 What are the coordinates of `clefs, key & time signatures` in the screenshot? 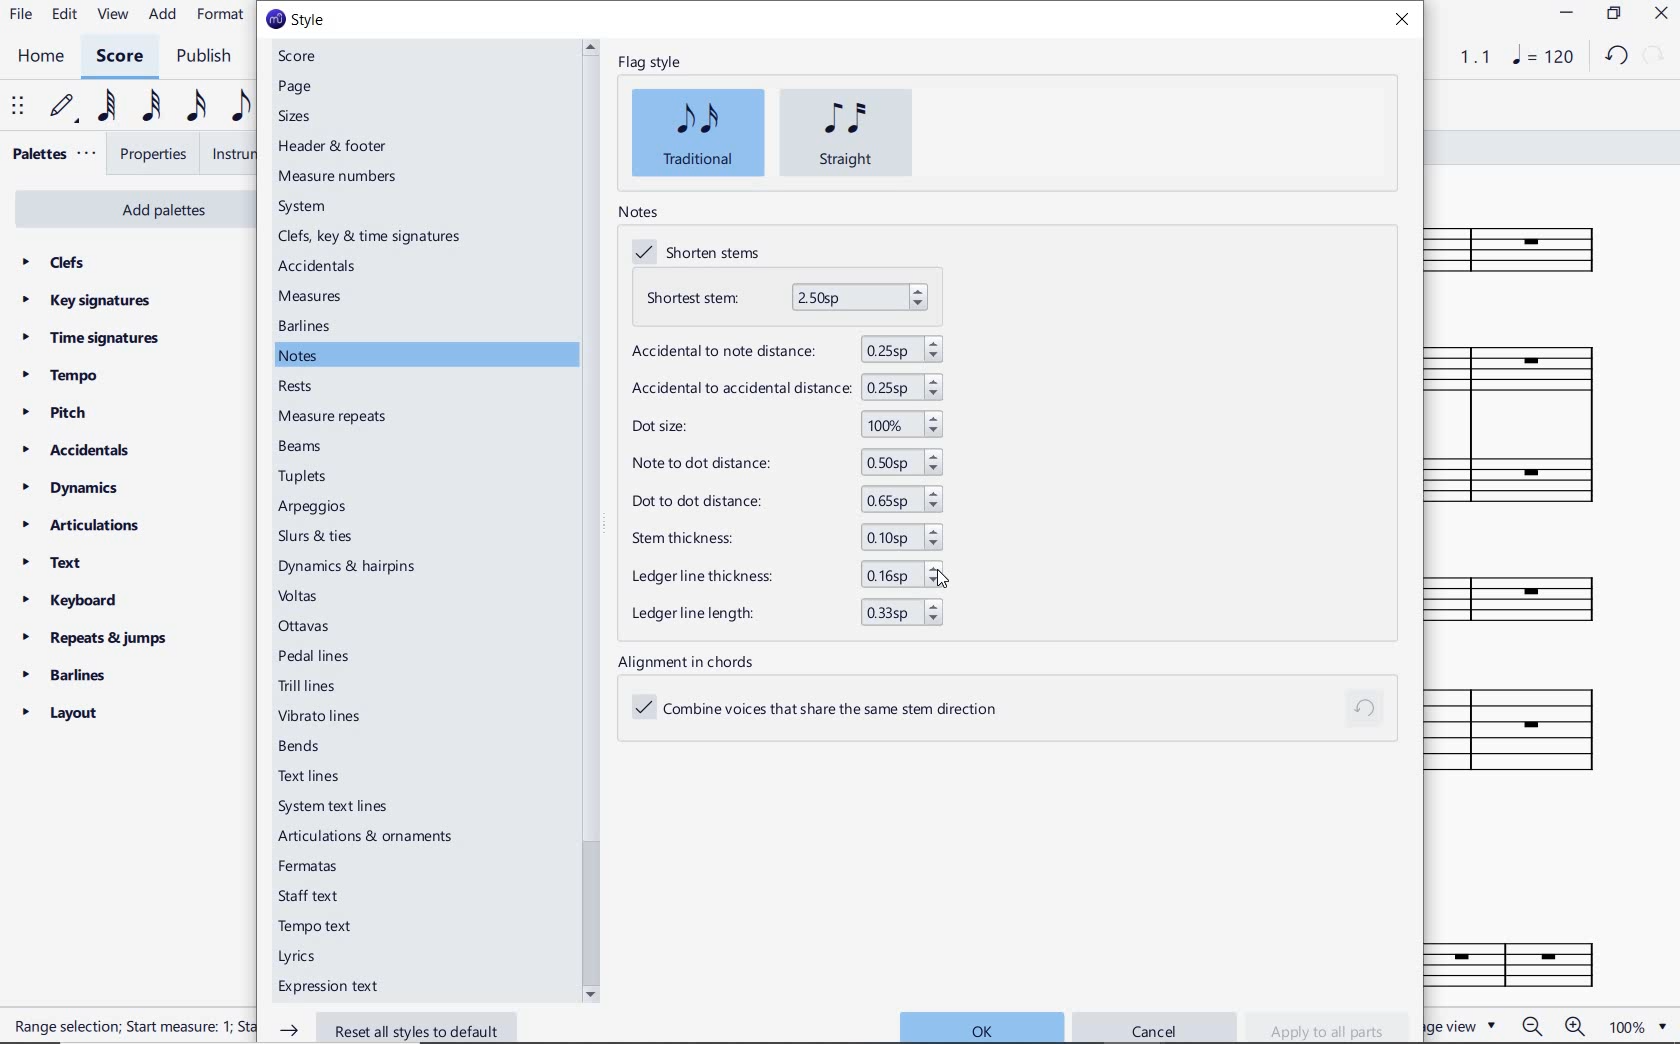 It's located at (371, 237).